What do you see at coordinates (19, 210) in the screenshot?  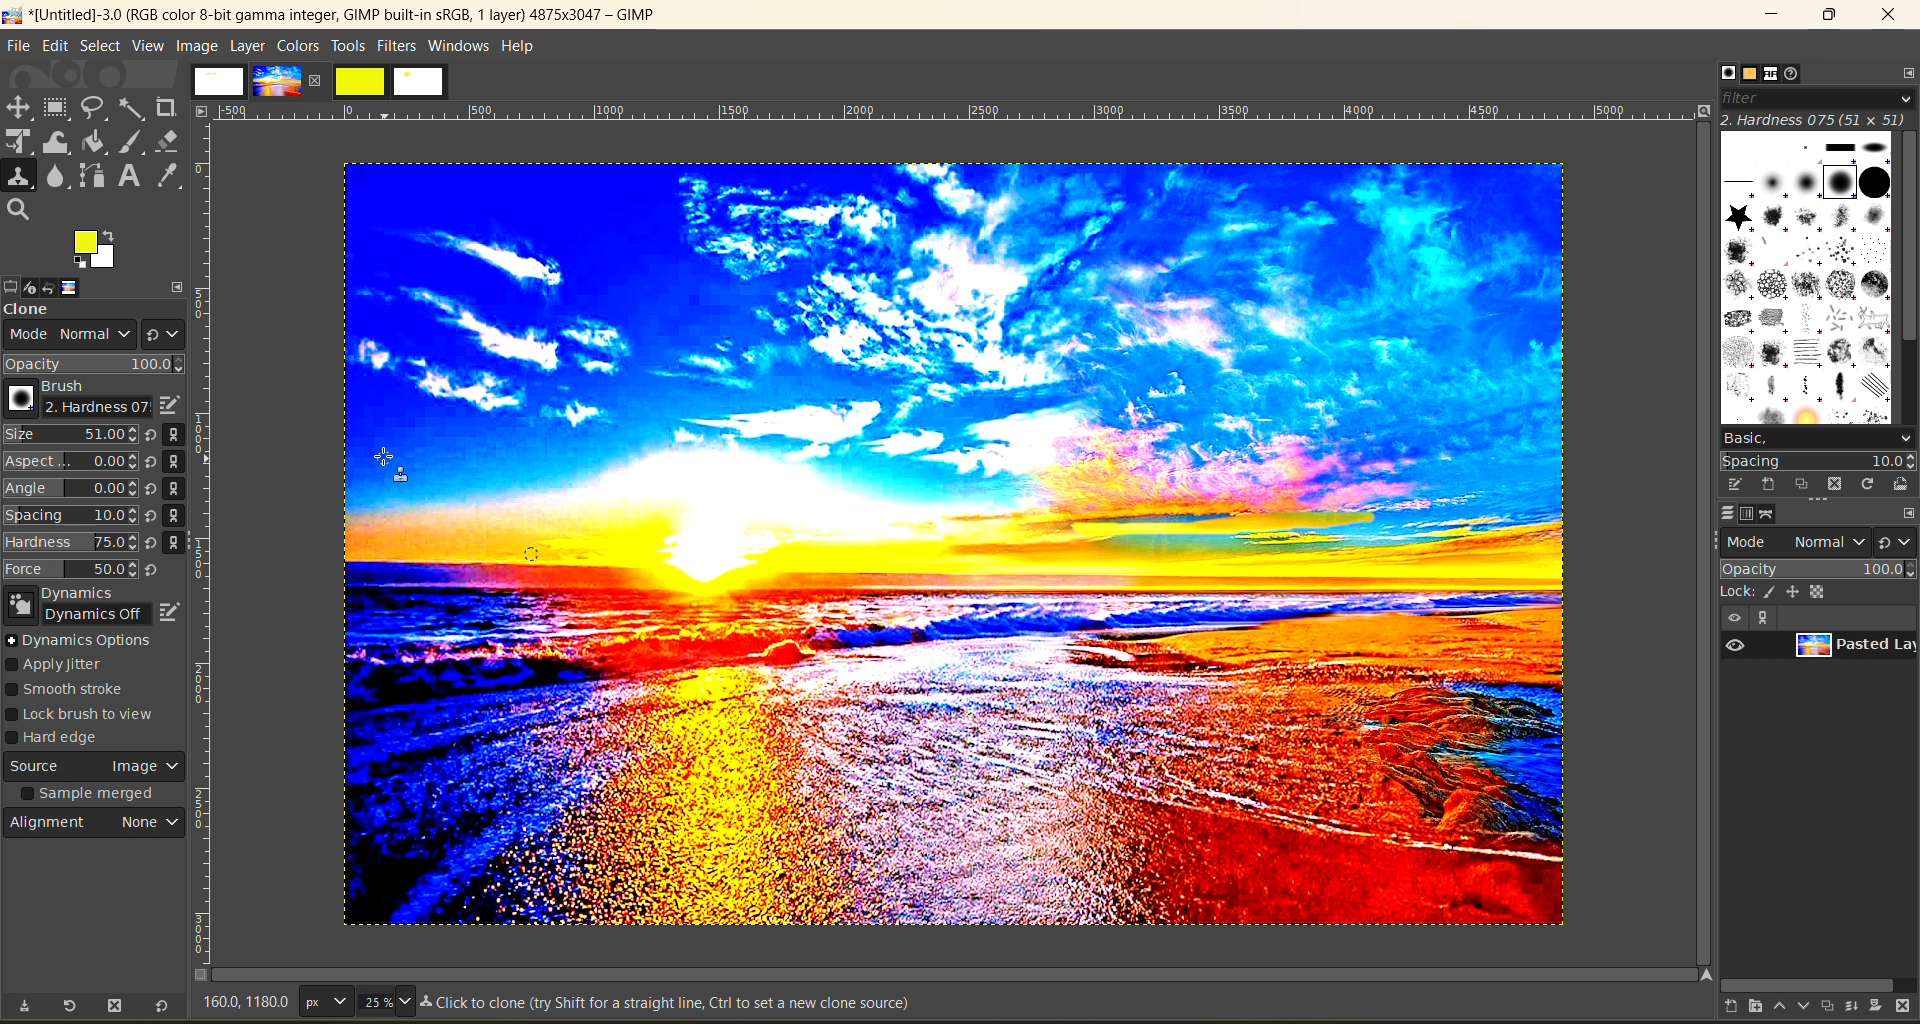 I see `Search` at bounding box center [19, 210].